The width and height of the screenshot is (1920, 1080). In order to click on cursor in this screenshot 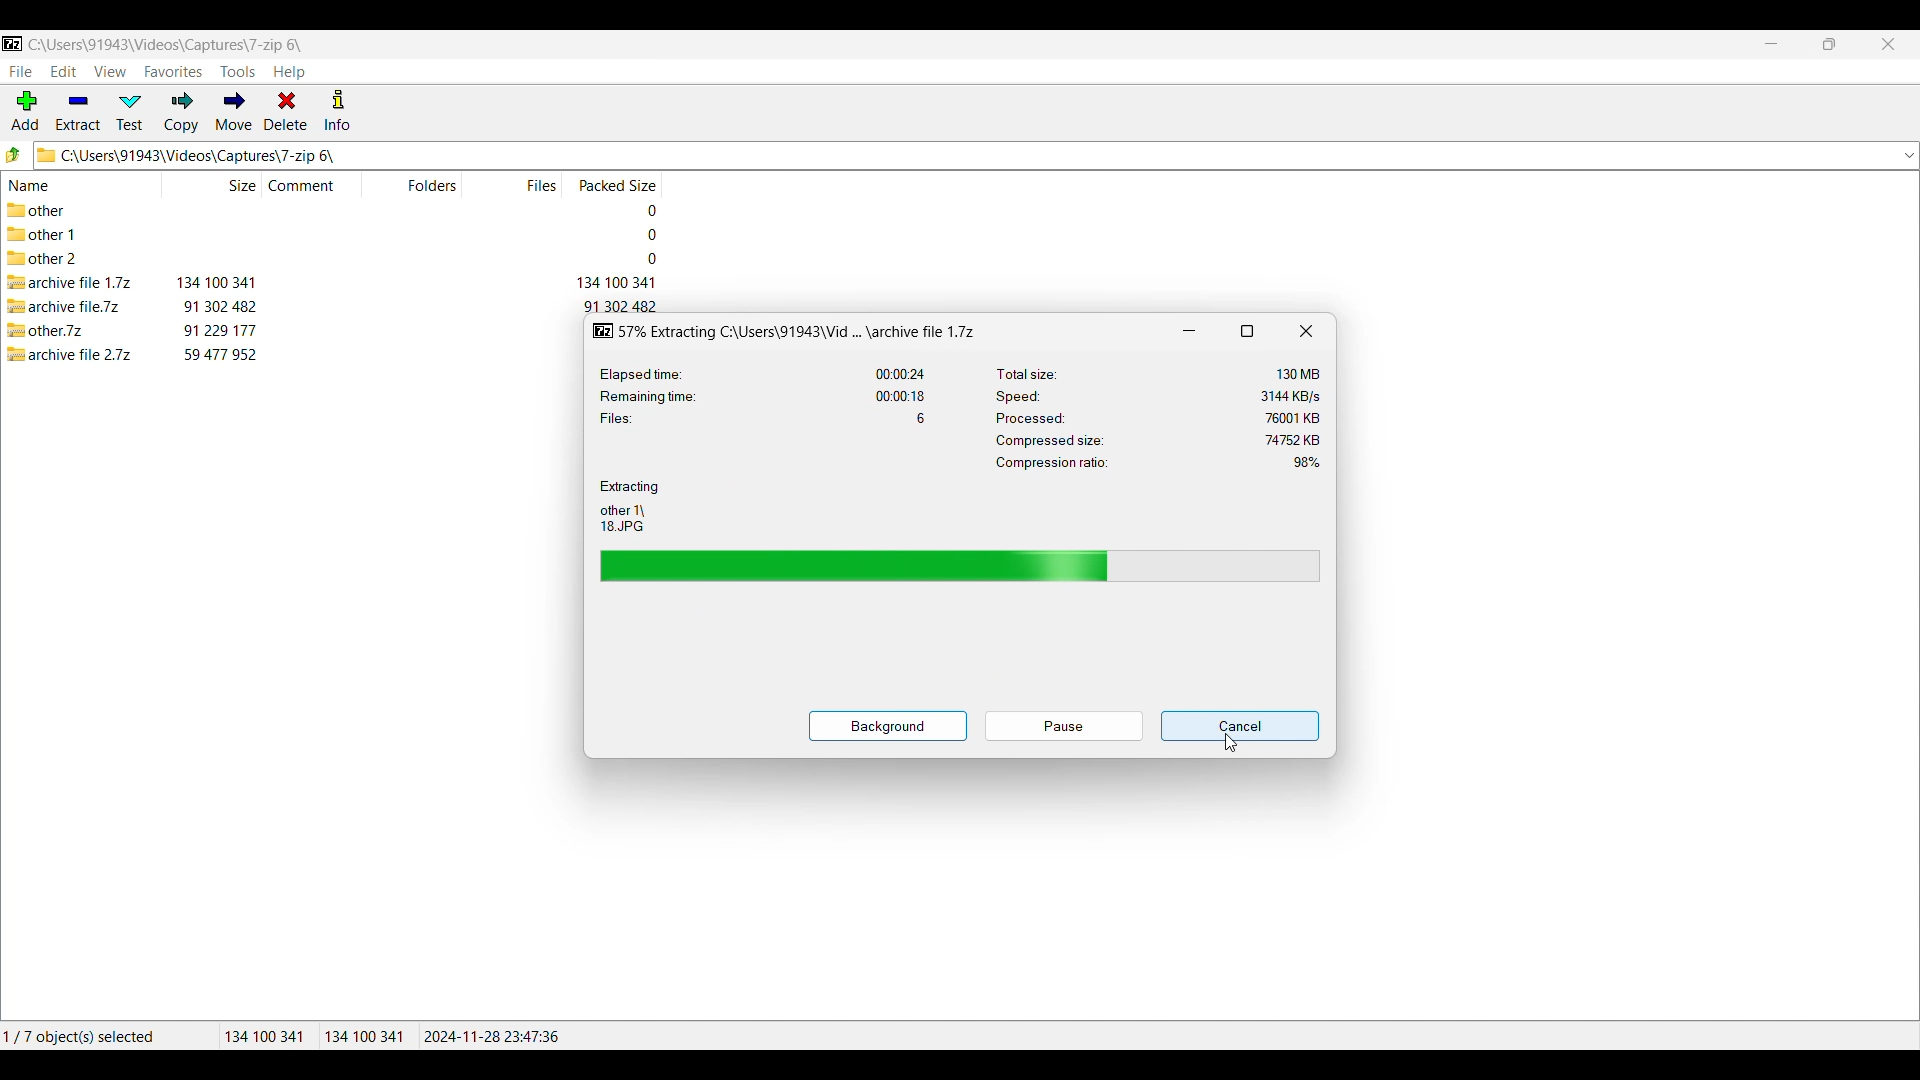, I will do `click(1232, 745)`.